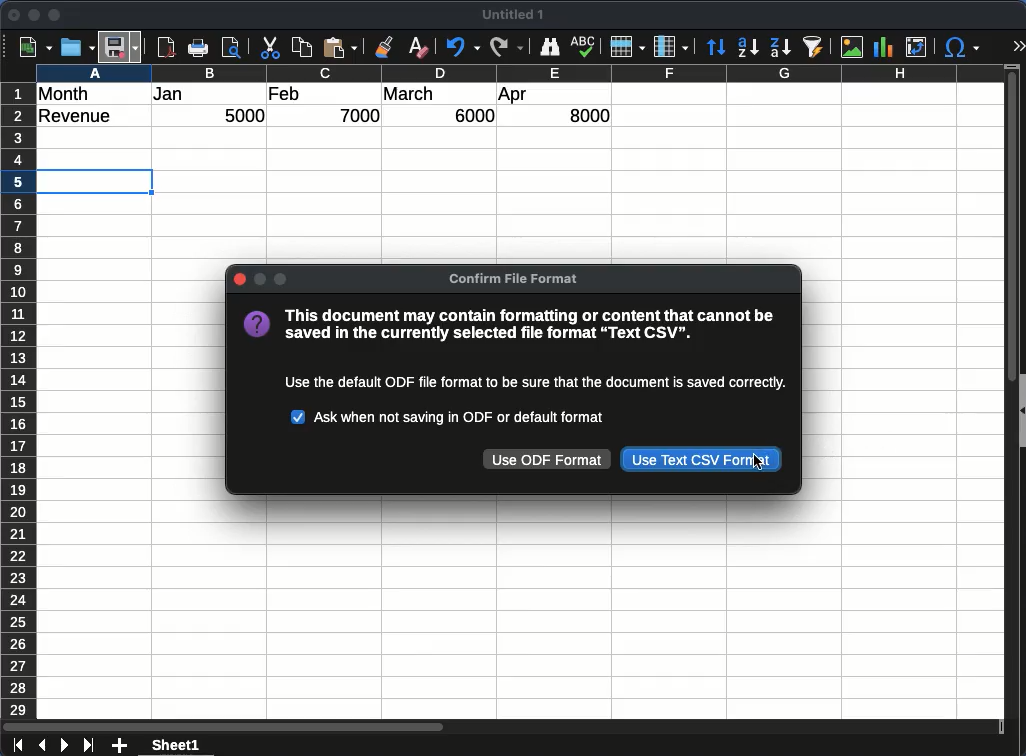  Describe the element at coordinates (550, 47) in the screenshot. I see `finder` at that location.